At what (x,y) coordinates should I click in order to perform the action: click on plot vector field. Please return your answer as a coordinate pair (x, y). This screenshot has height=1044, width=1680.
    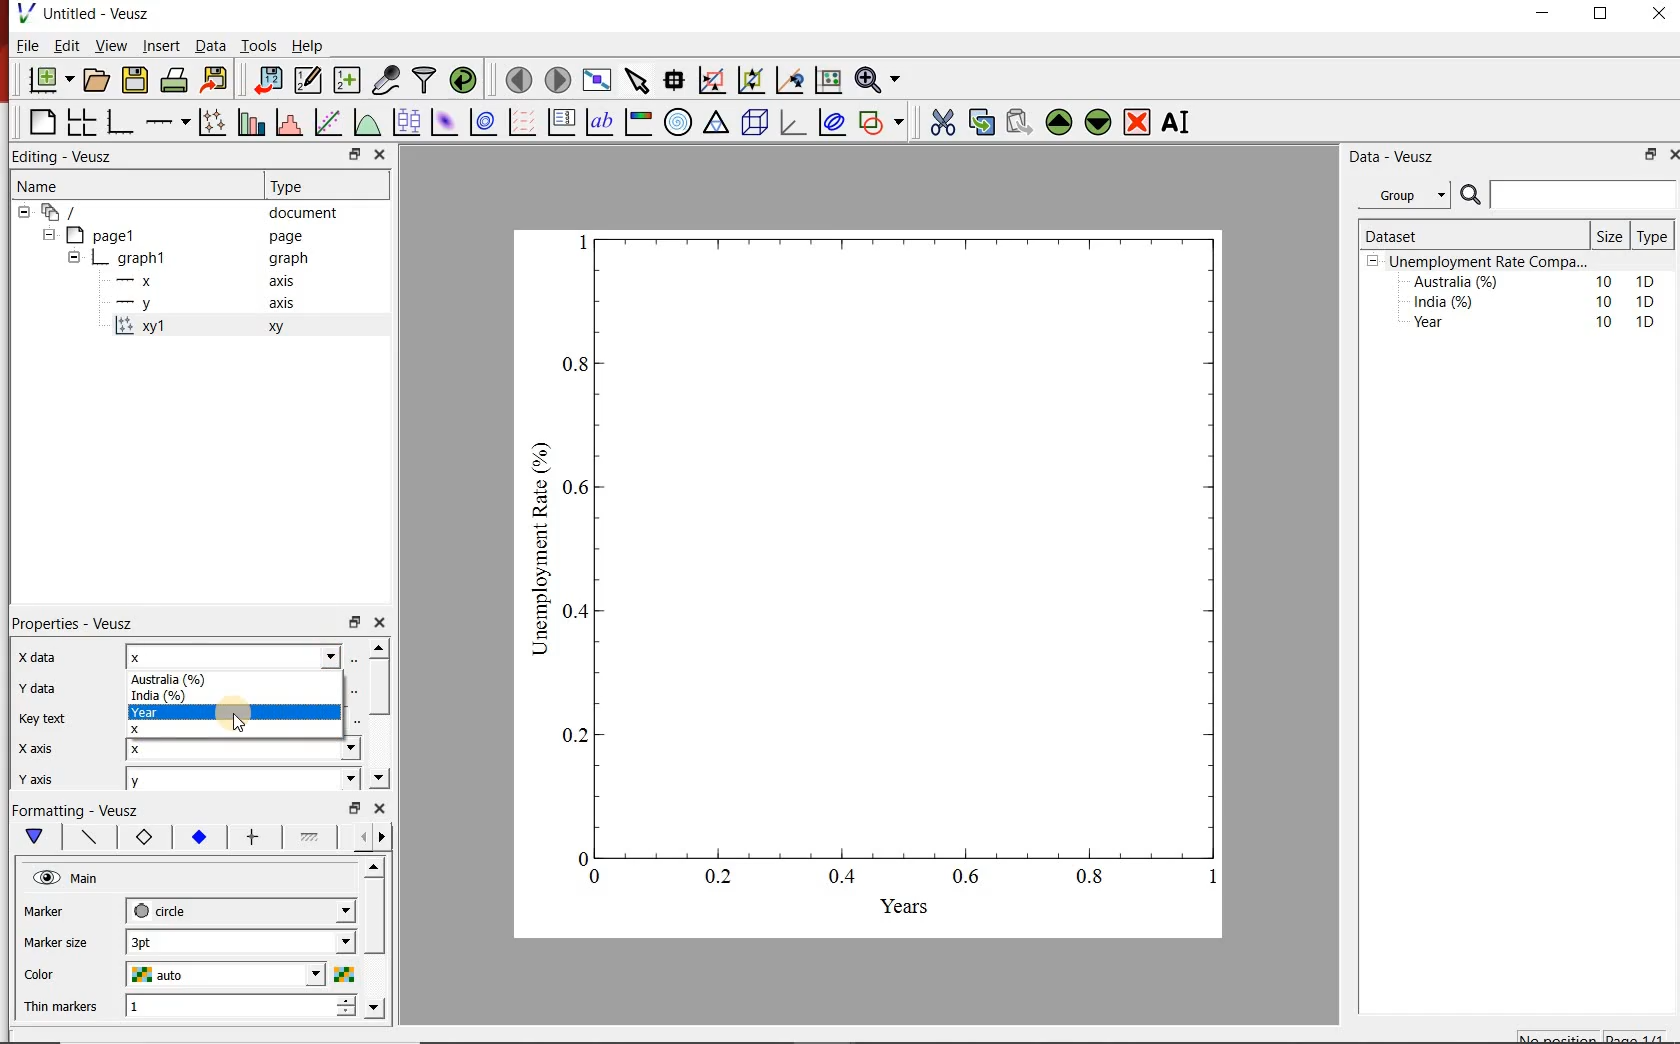
    Looking at the image, I should click on (521, 122).